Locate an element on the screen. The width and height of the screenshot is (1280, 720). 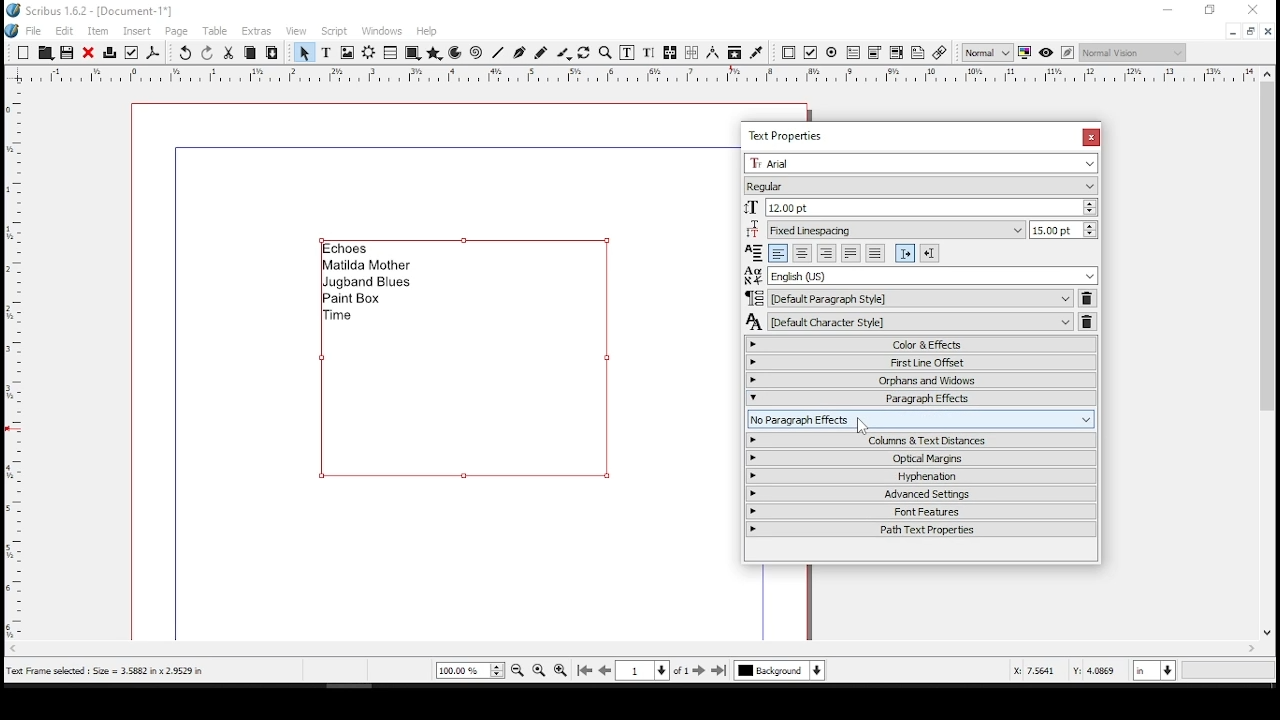
path text properties is located at coordinates (920, 534).